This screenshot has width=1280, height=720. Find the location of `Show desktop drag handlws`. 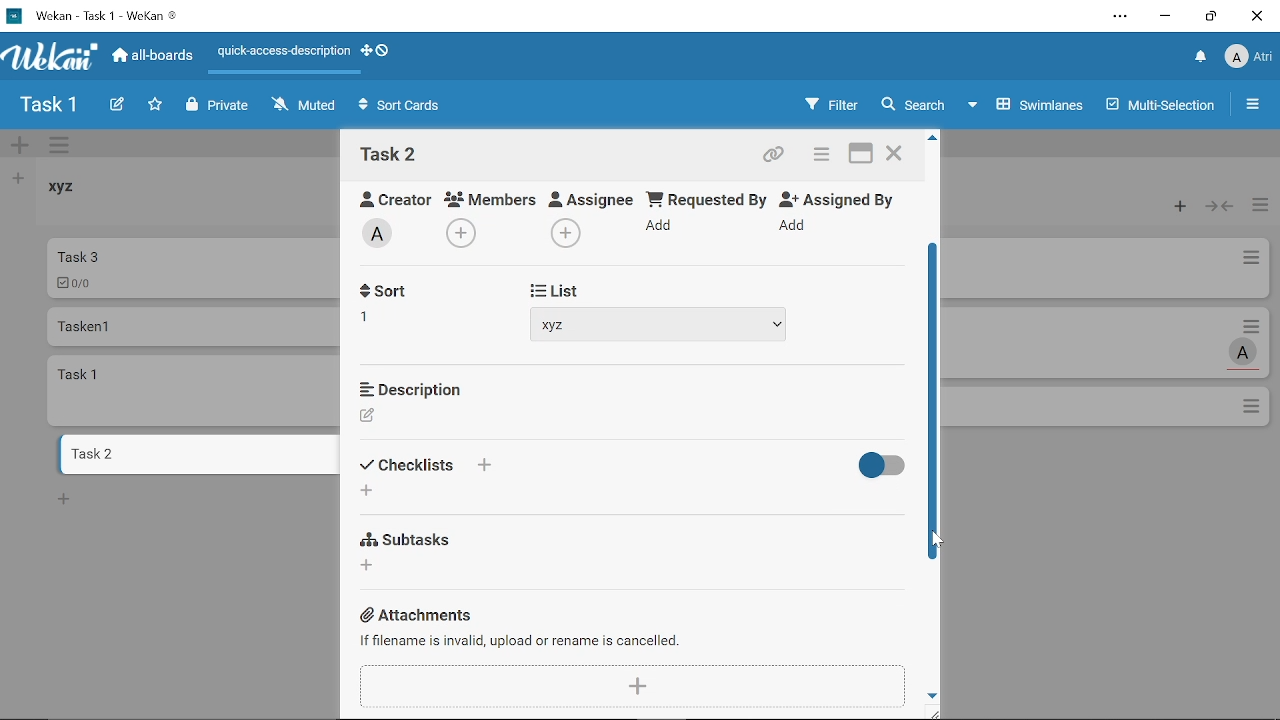

Show desktop drag handlws is located at coordinates (383, 50).